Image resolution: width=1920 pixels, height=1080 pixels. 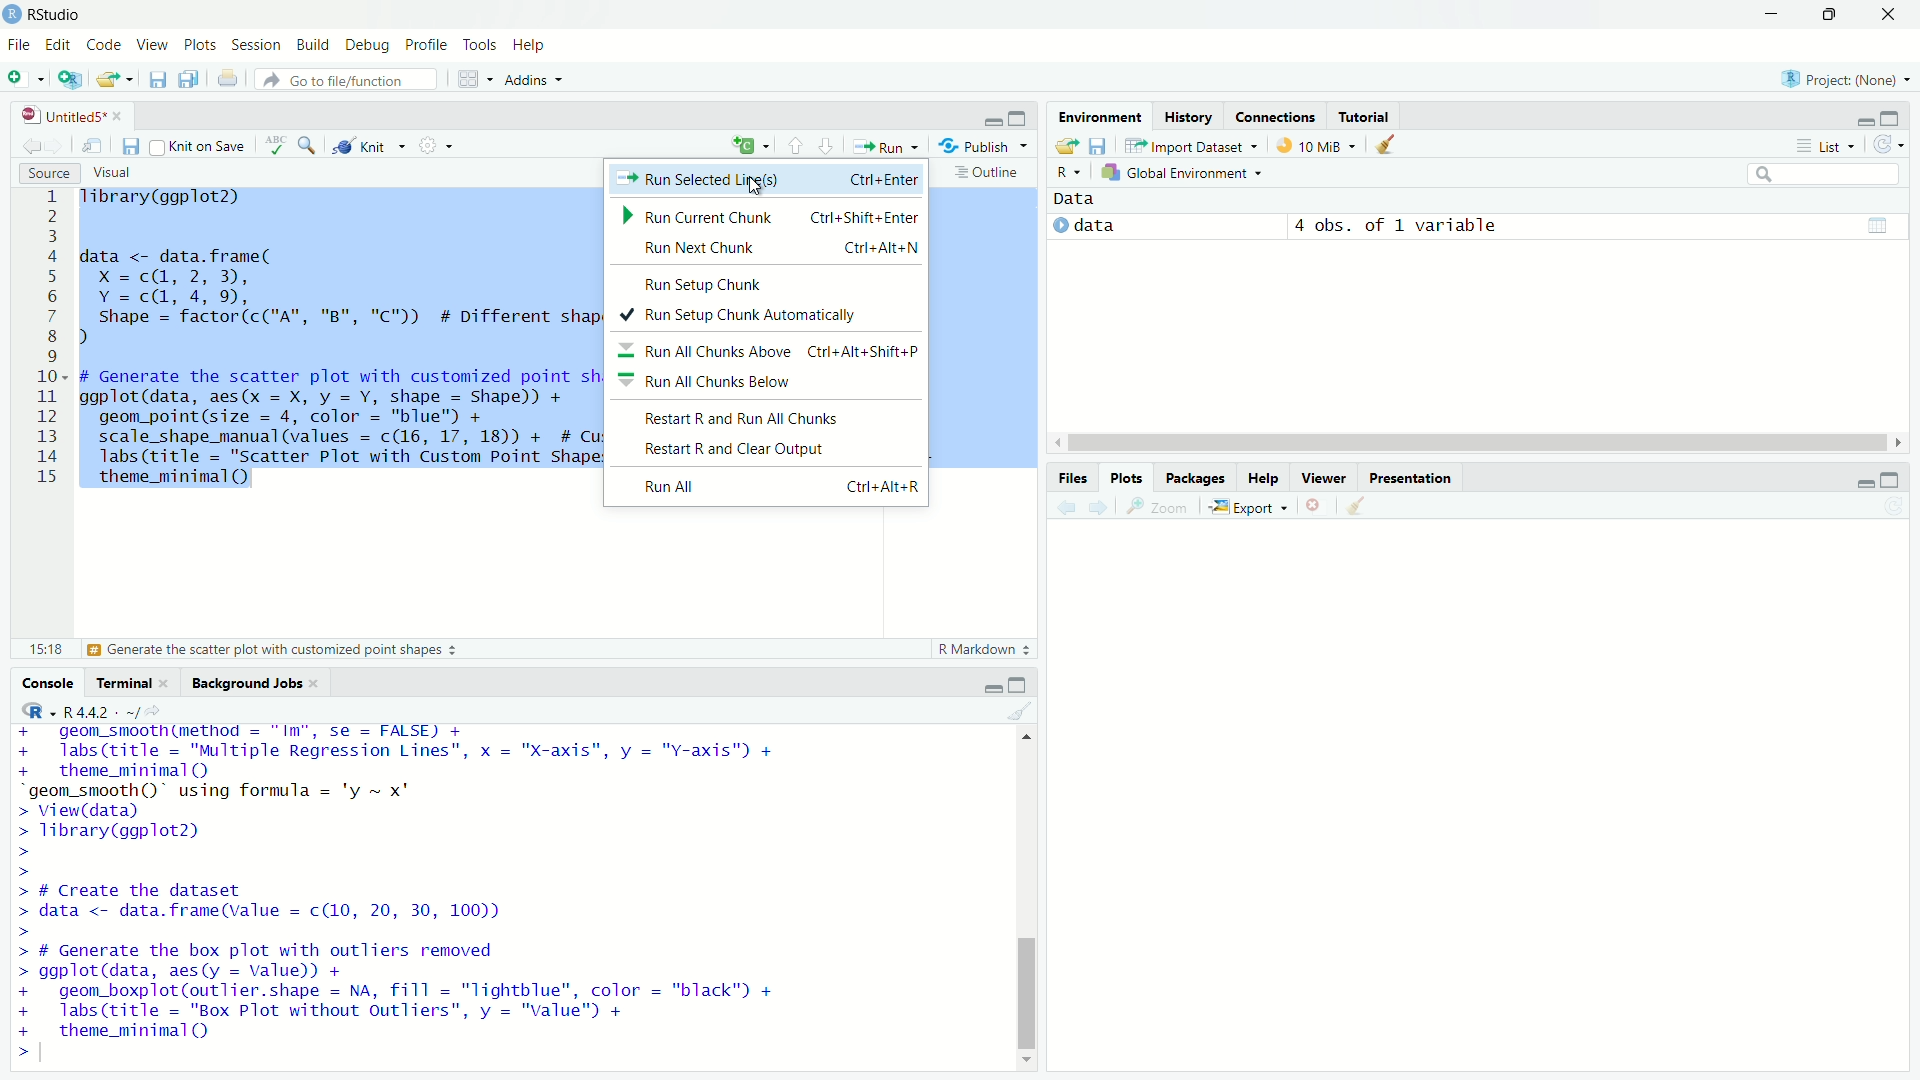 I want to click on Tutorial, so click(x=1364, y=115).